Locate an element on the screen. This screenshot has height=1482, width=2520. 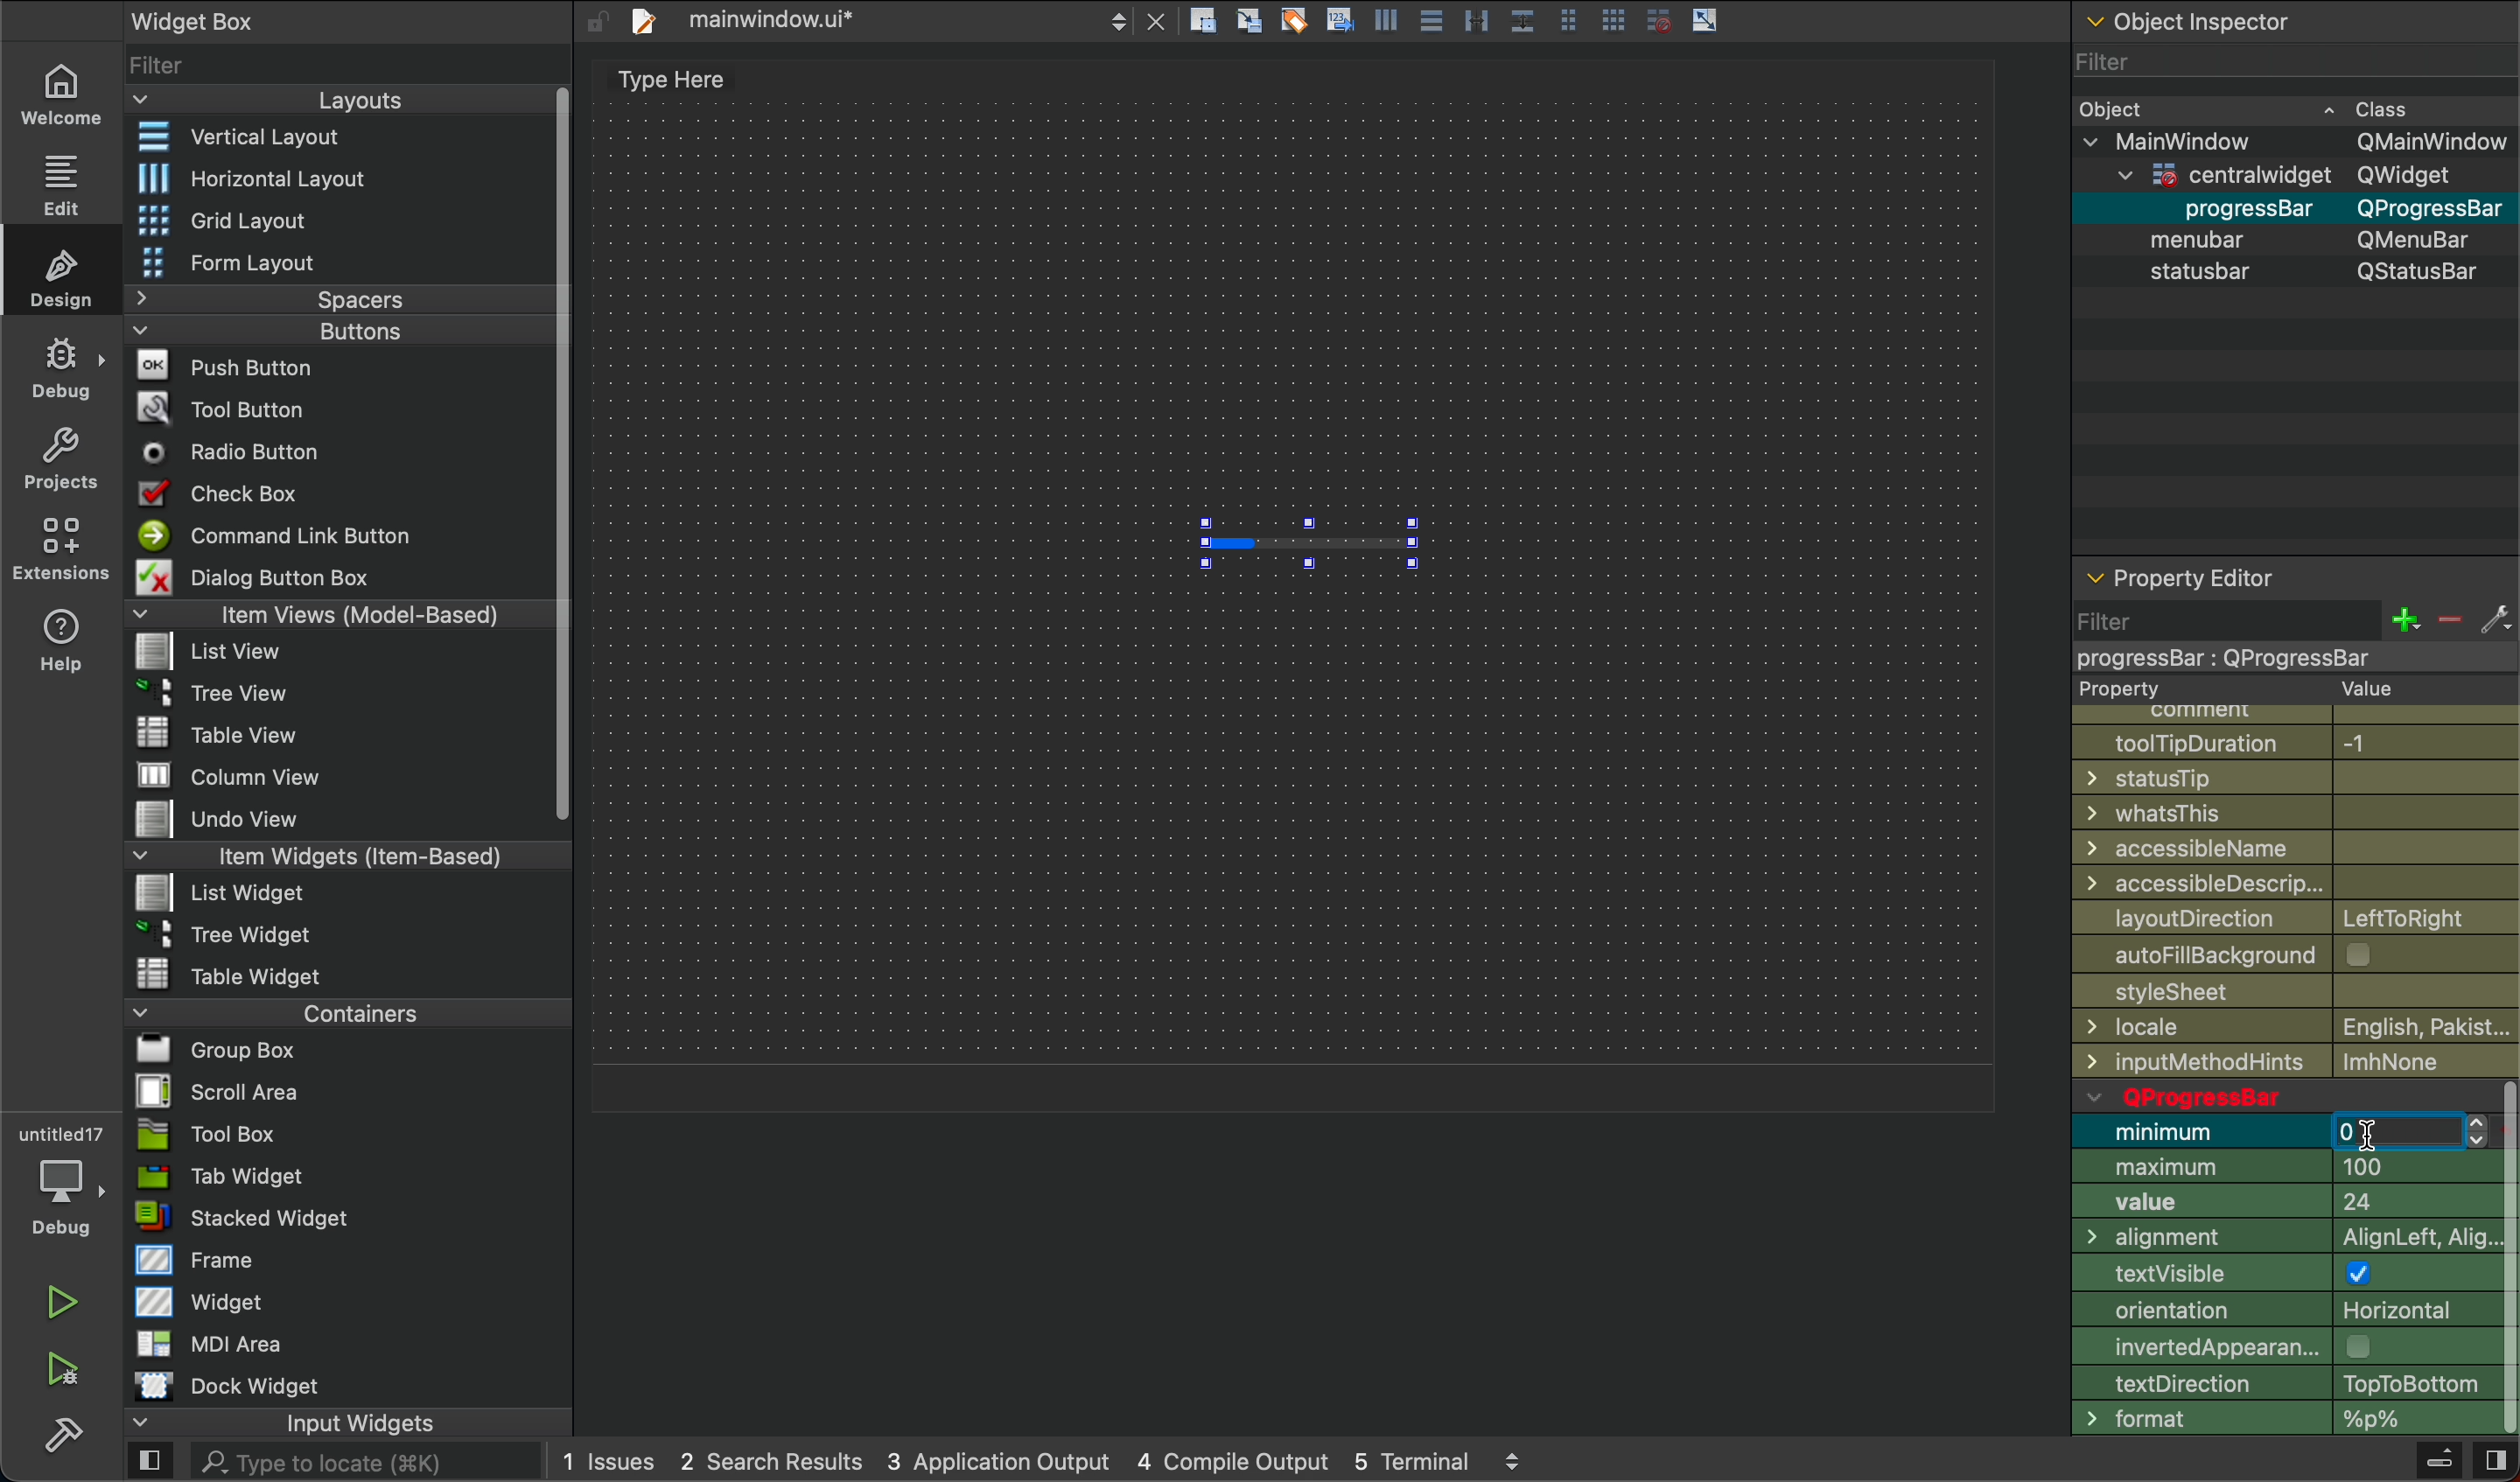
Minimum is located at coordinates (2200, 1132).